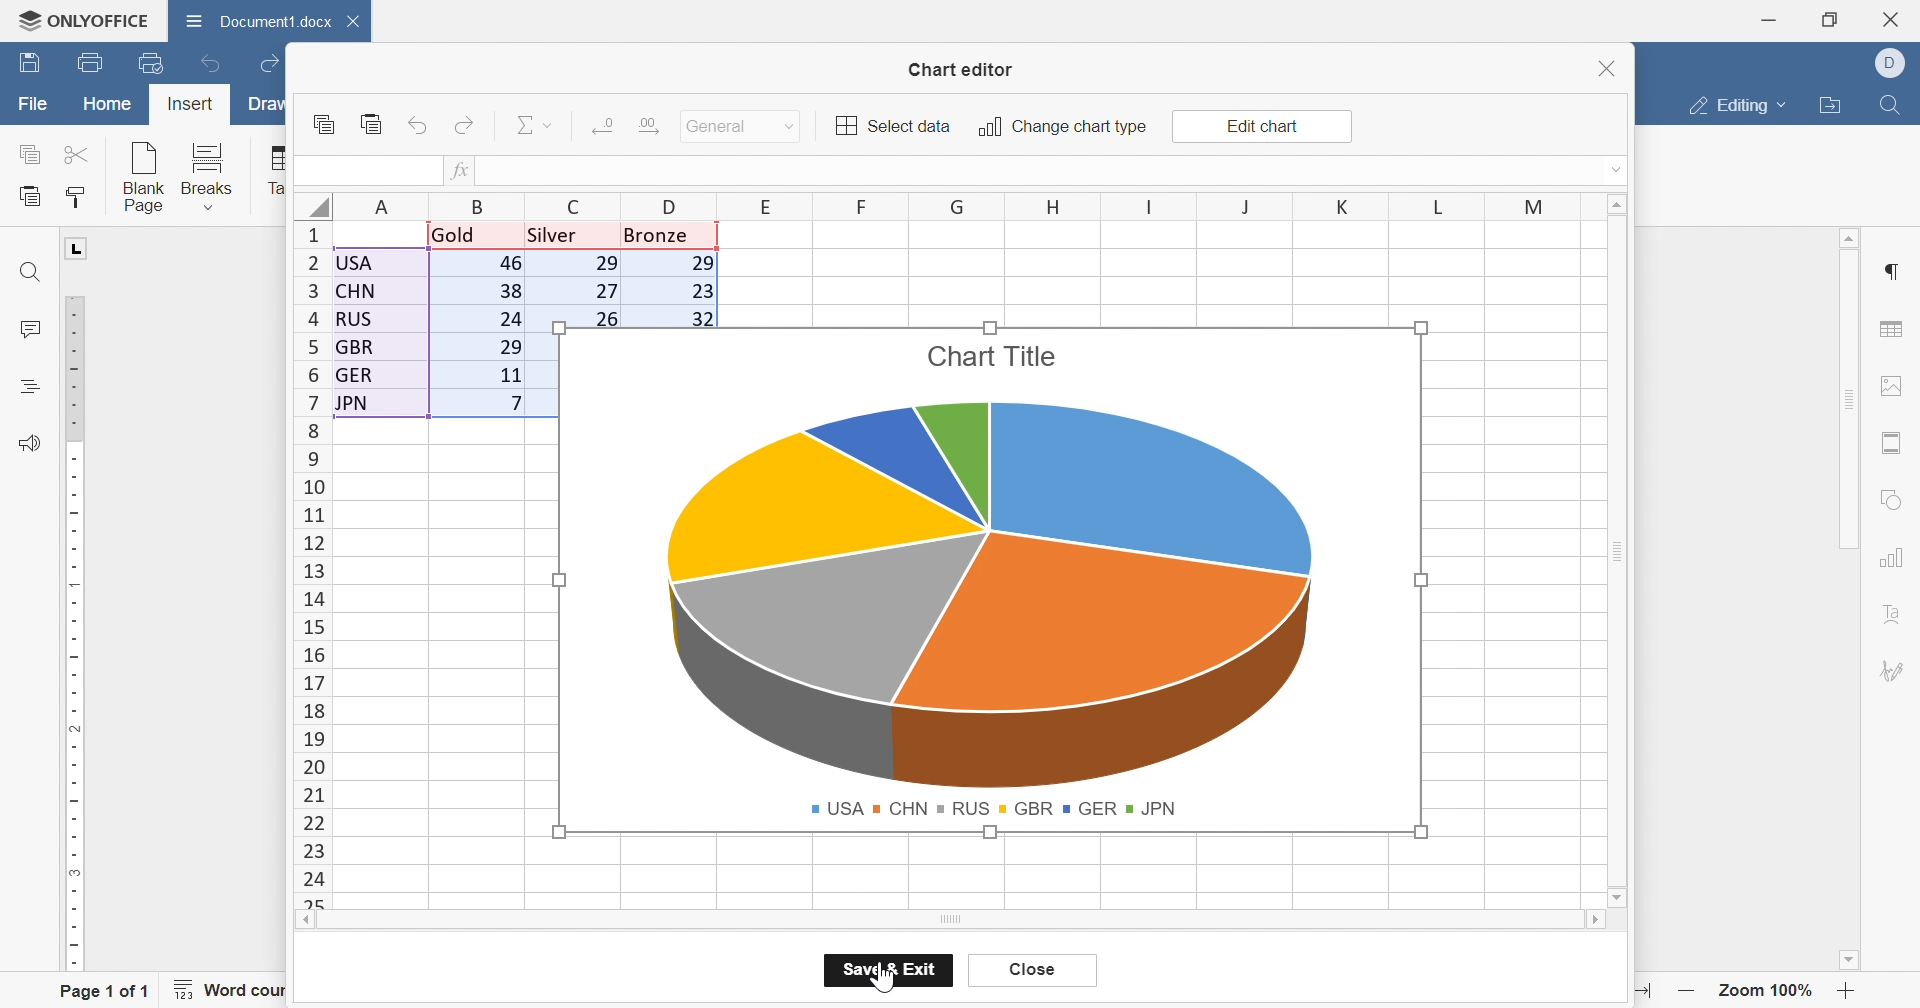 The width and height of the screenshot is (1920, 1008). I want to click on 27, so click(601, 290).